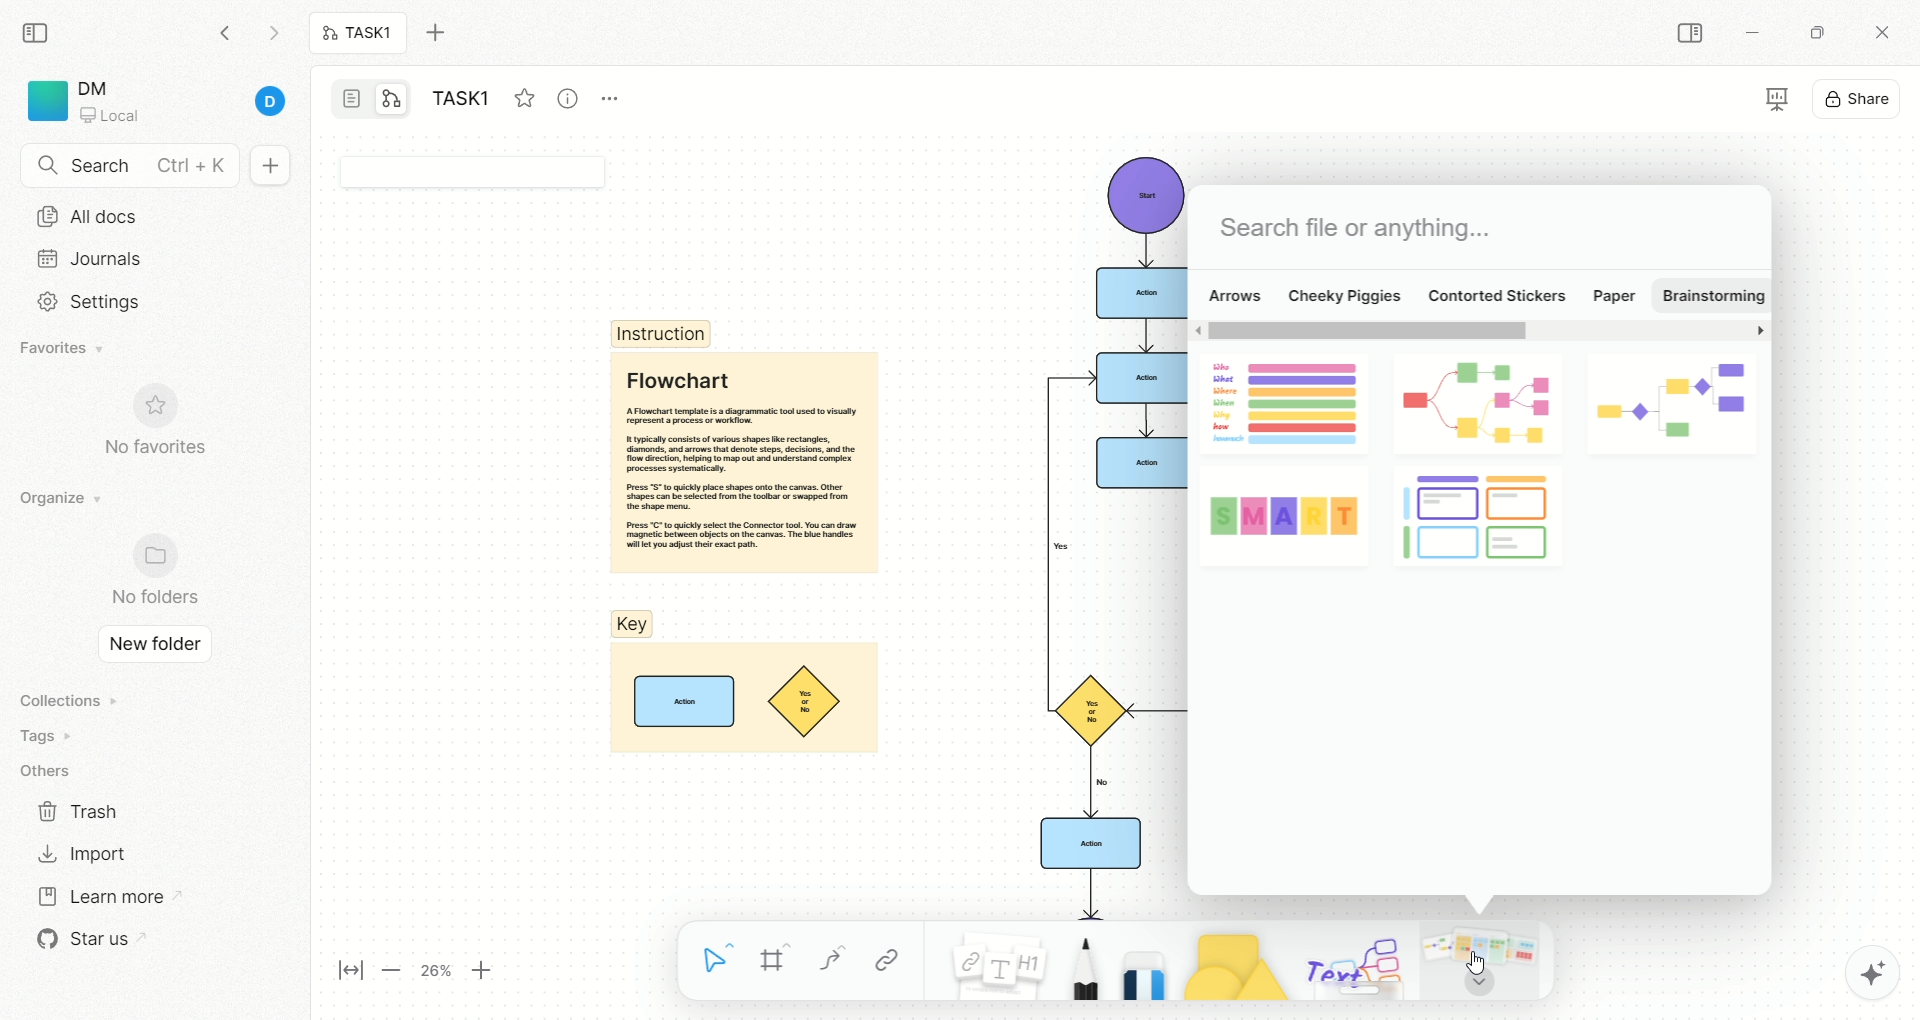  What do you see at coordinates (187, 103) in the screenshot?
I see `account details` at bounding box center [187, 103].